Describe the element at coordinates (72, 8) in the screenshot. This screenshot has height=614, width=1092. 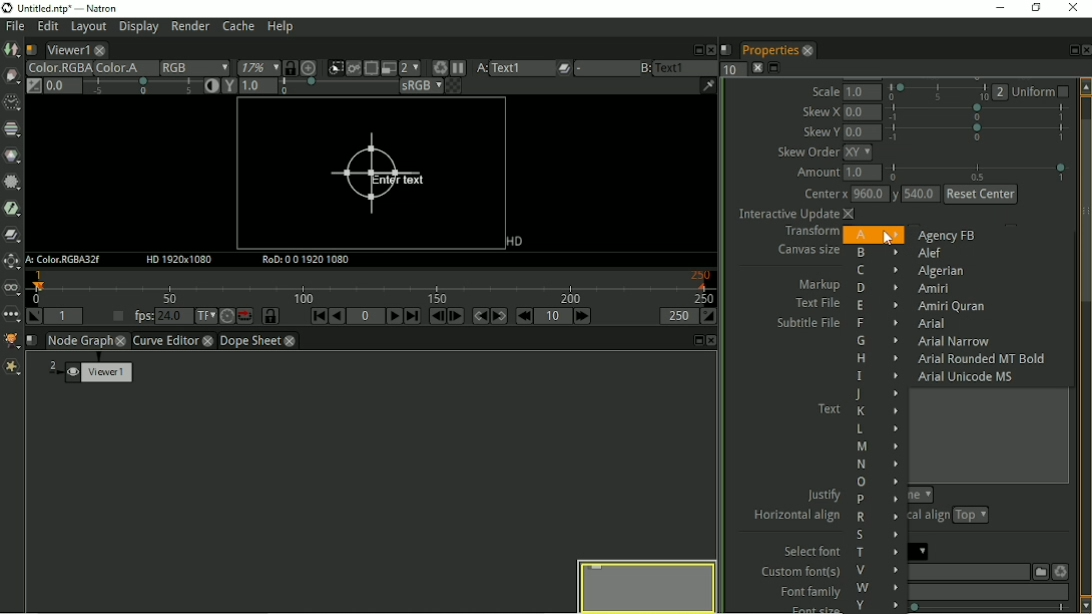
I see `title` at that location.